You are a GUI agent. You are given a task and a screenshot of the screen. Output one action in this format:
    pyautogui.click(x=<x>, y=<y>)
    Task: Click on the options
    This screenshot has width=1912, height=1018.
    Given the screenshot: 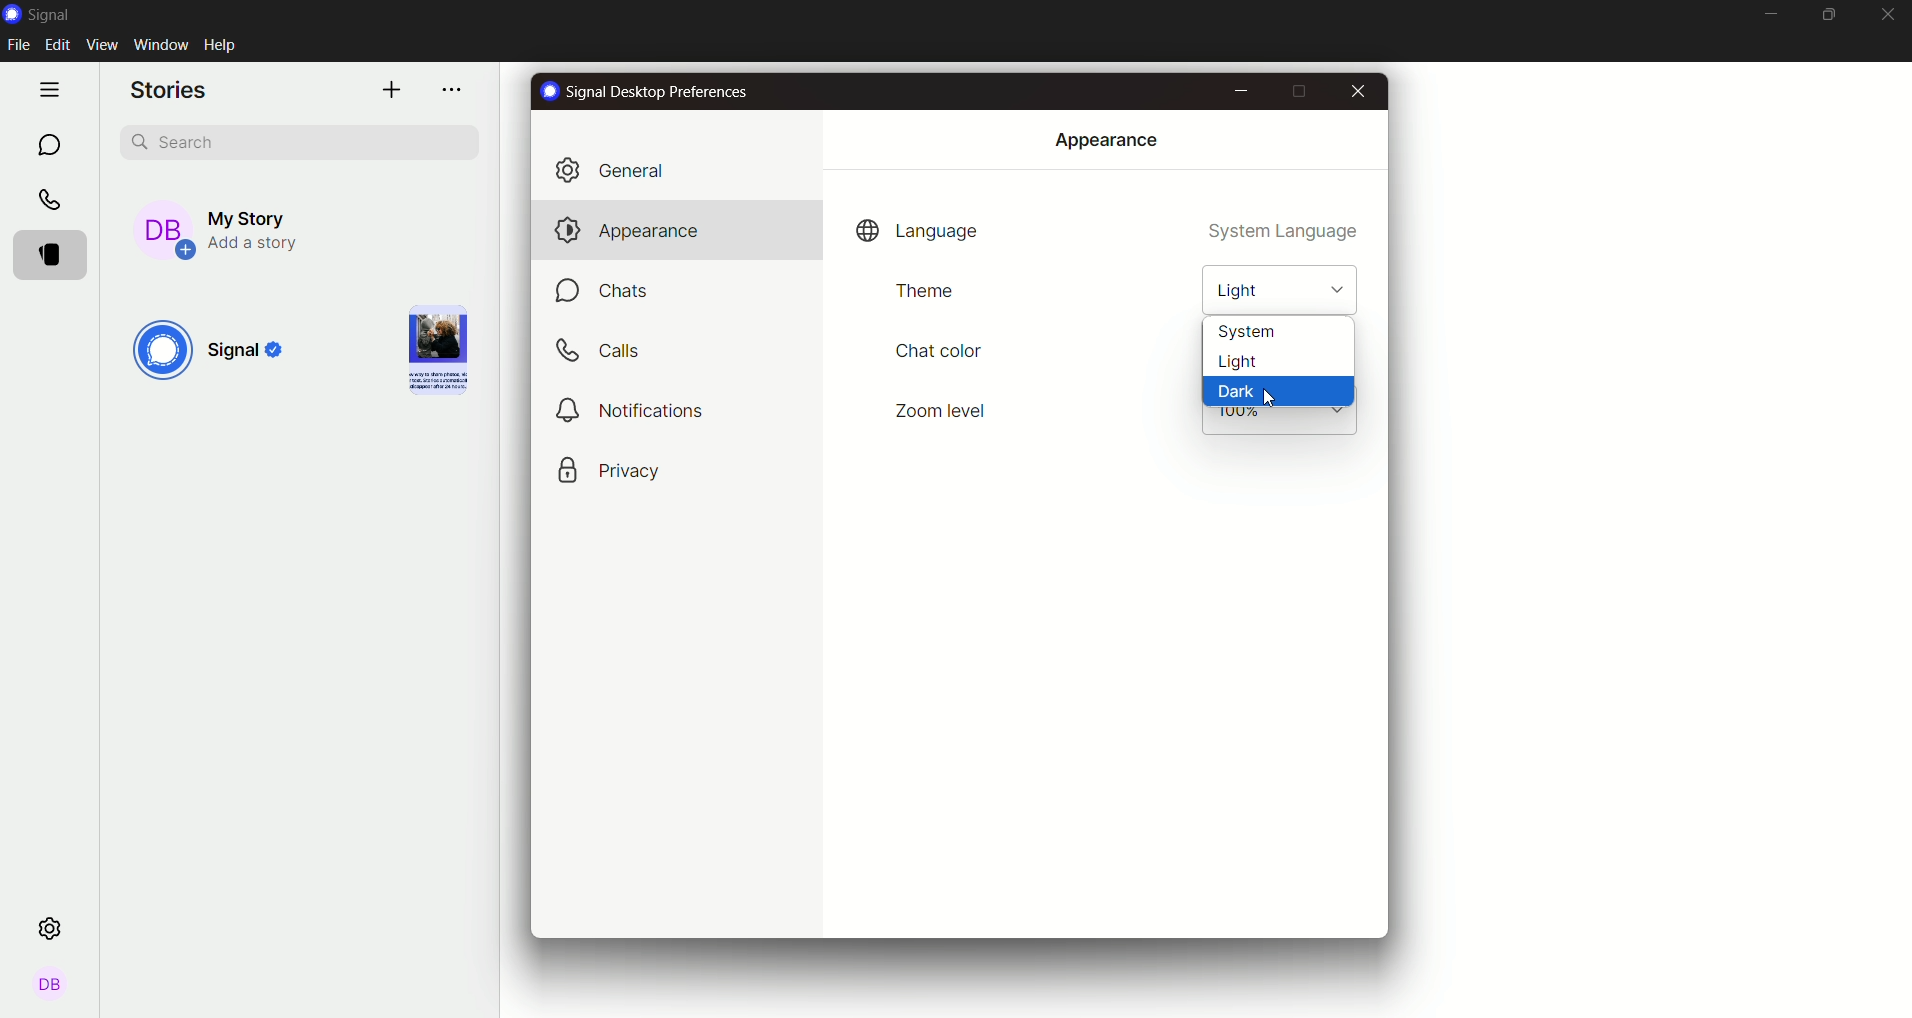 What is the action you would take?
    pyautogui.click(x=455, y=91)
    